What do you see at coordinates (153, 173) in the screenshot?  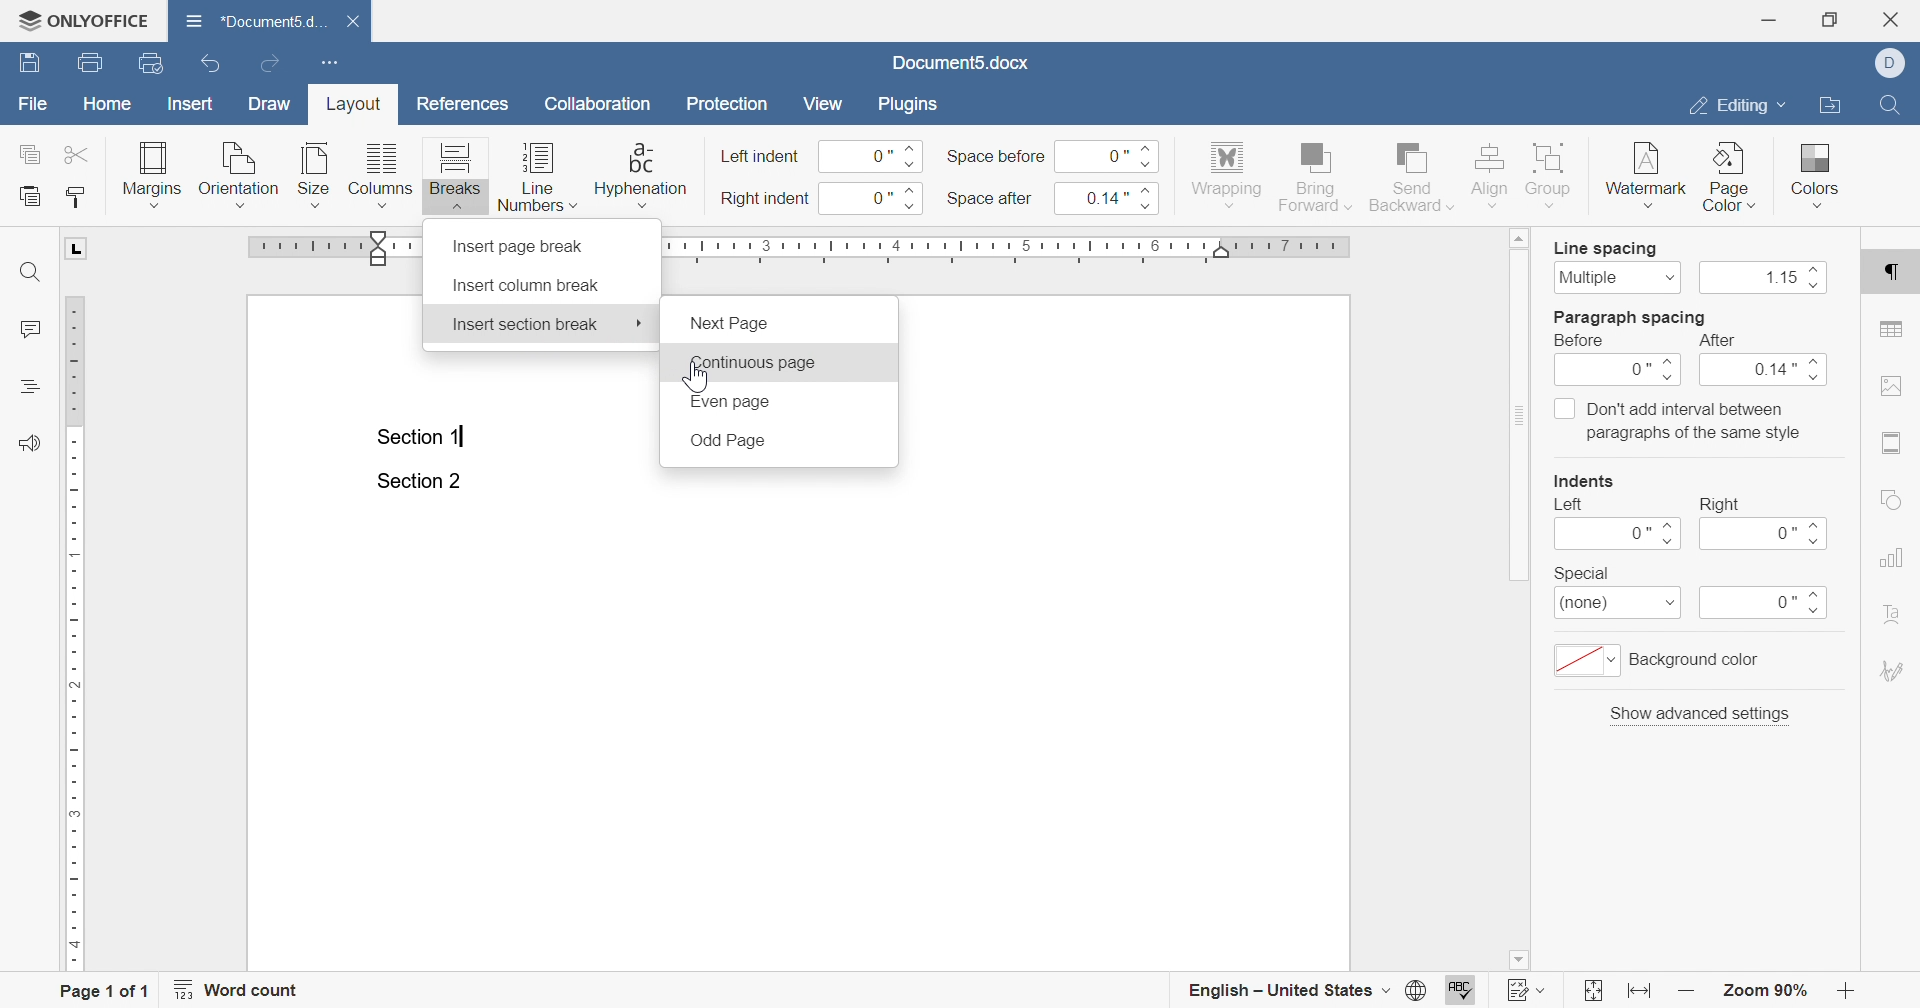 I see `margins` at bounding box center [153, 173].